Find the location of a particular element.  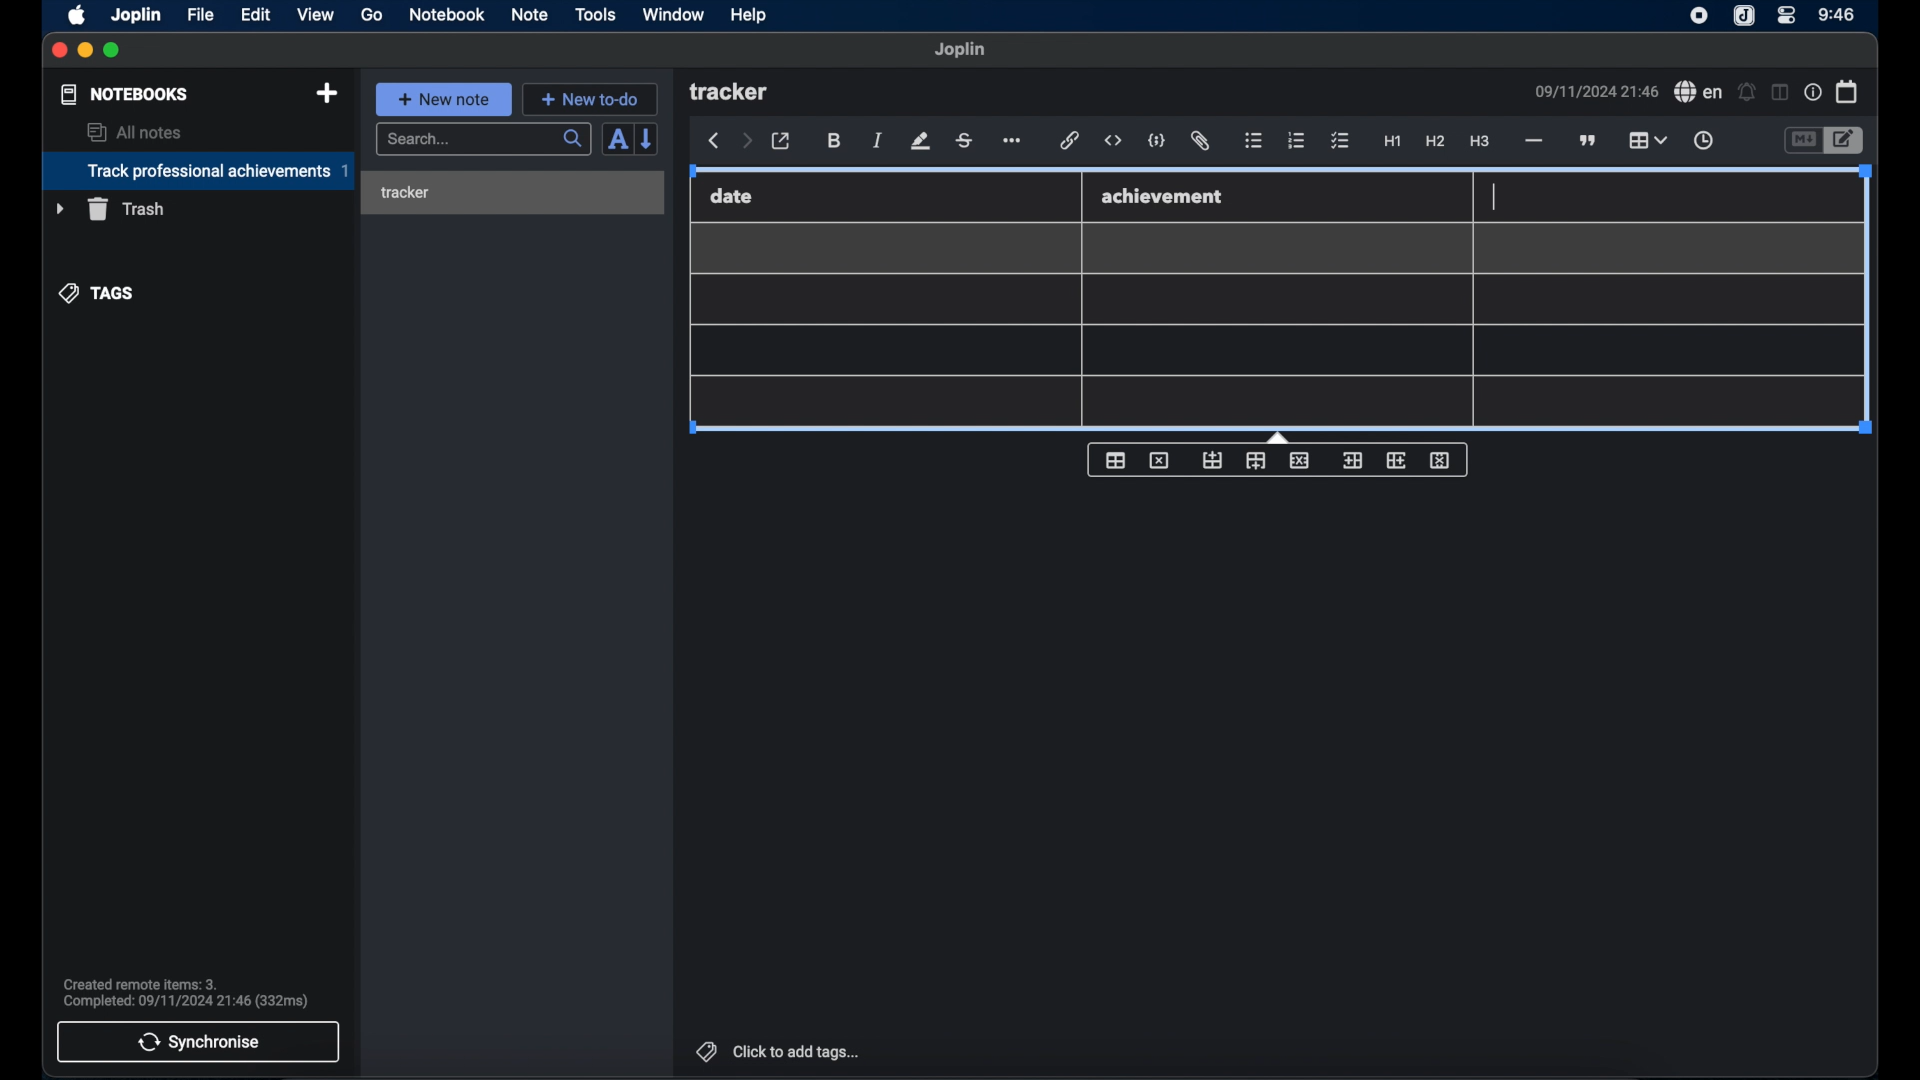

search bar is located at coordinates (483, 140).